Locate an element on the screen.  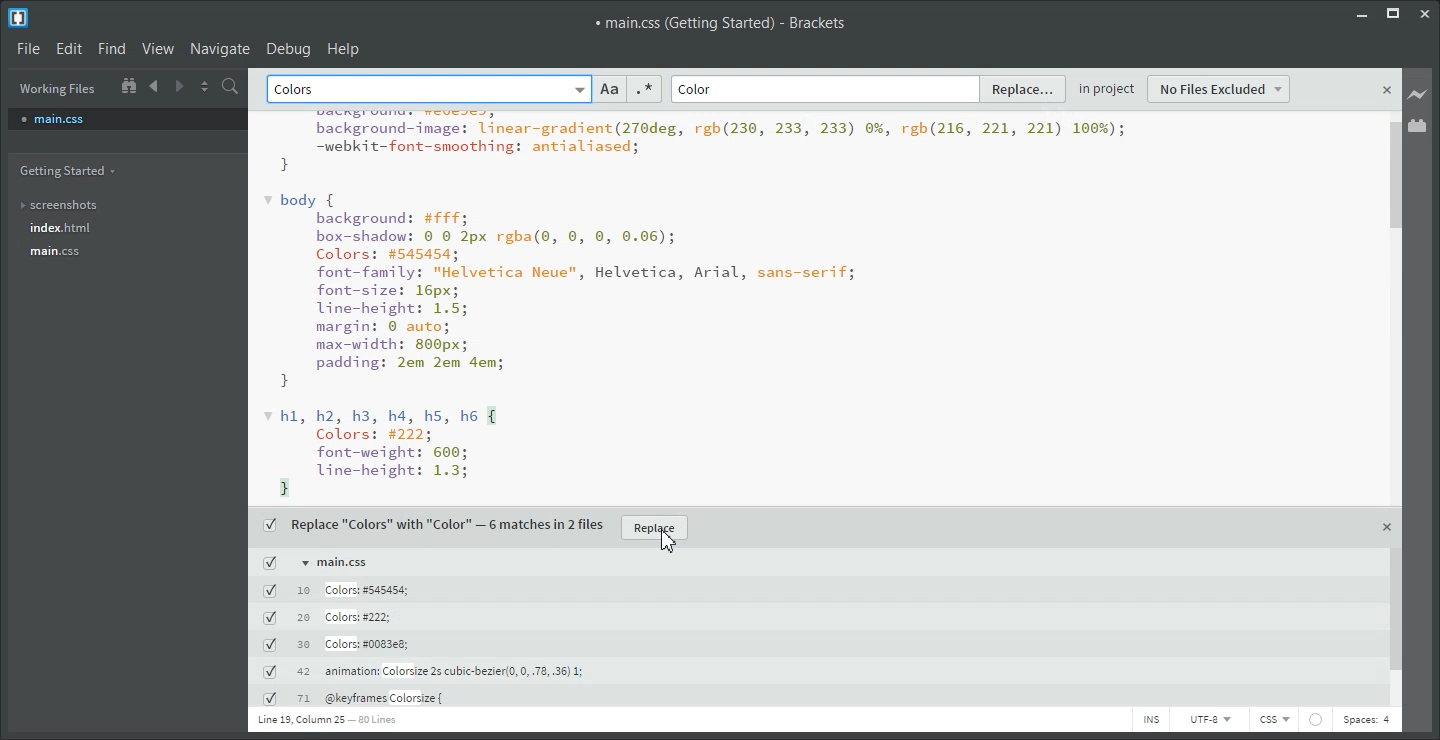
Navigate Backward is located at coordinates (156, 85).